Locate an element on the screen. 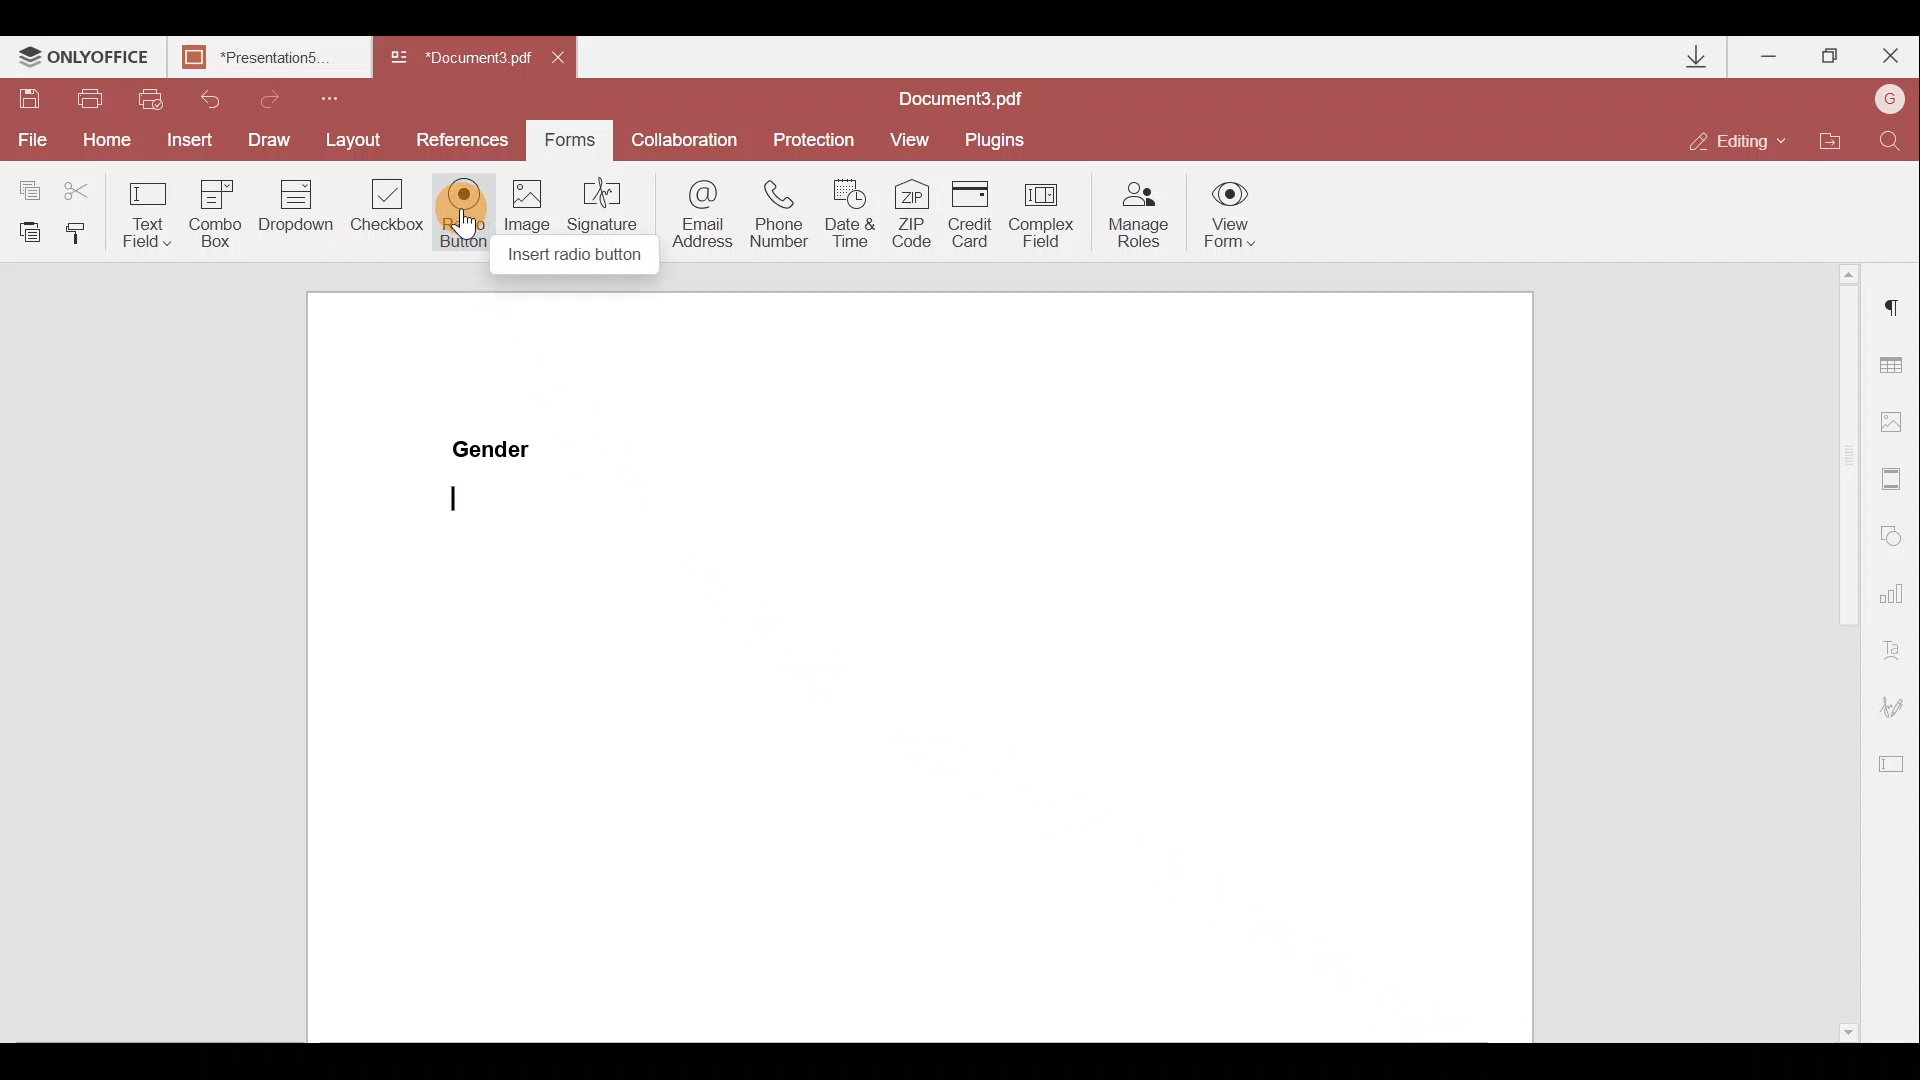 Image resolution: width=1920 pixels, height=1080 pixels. Home is located at coordinates (101, 143).